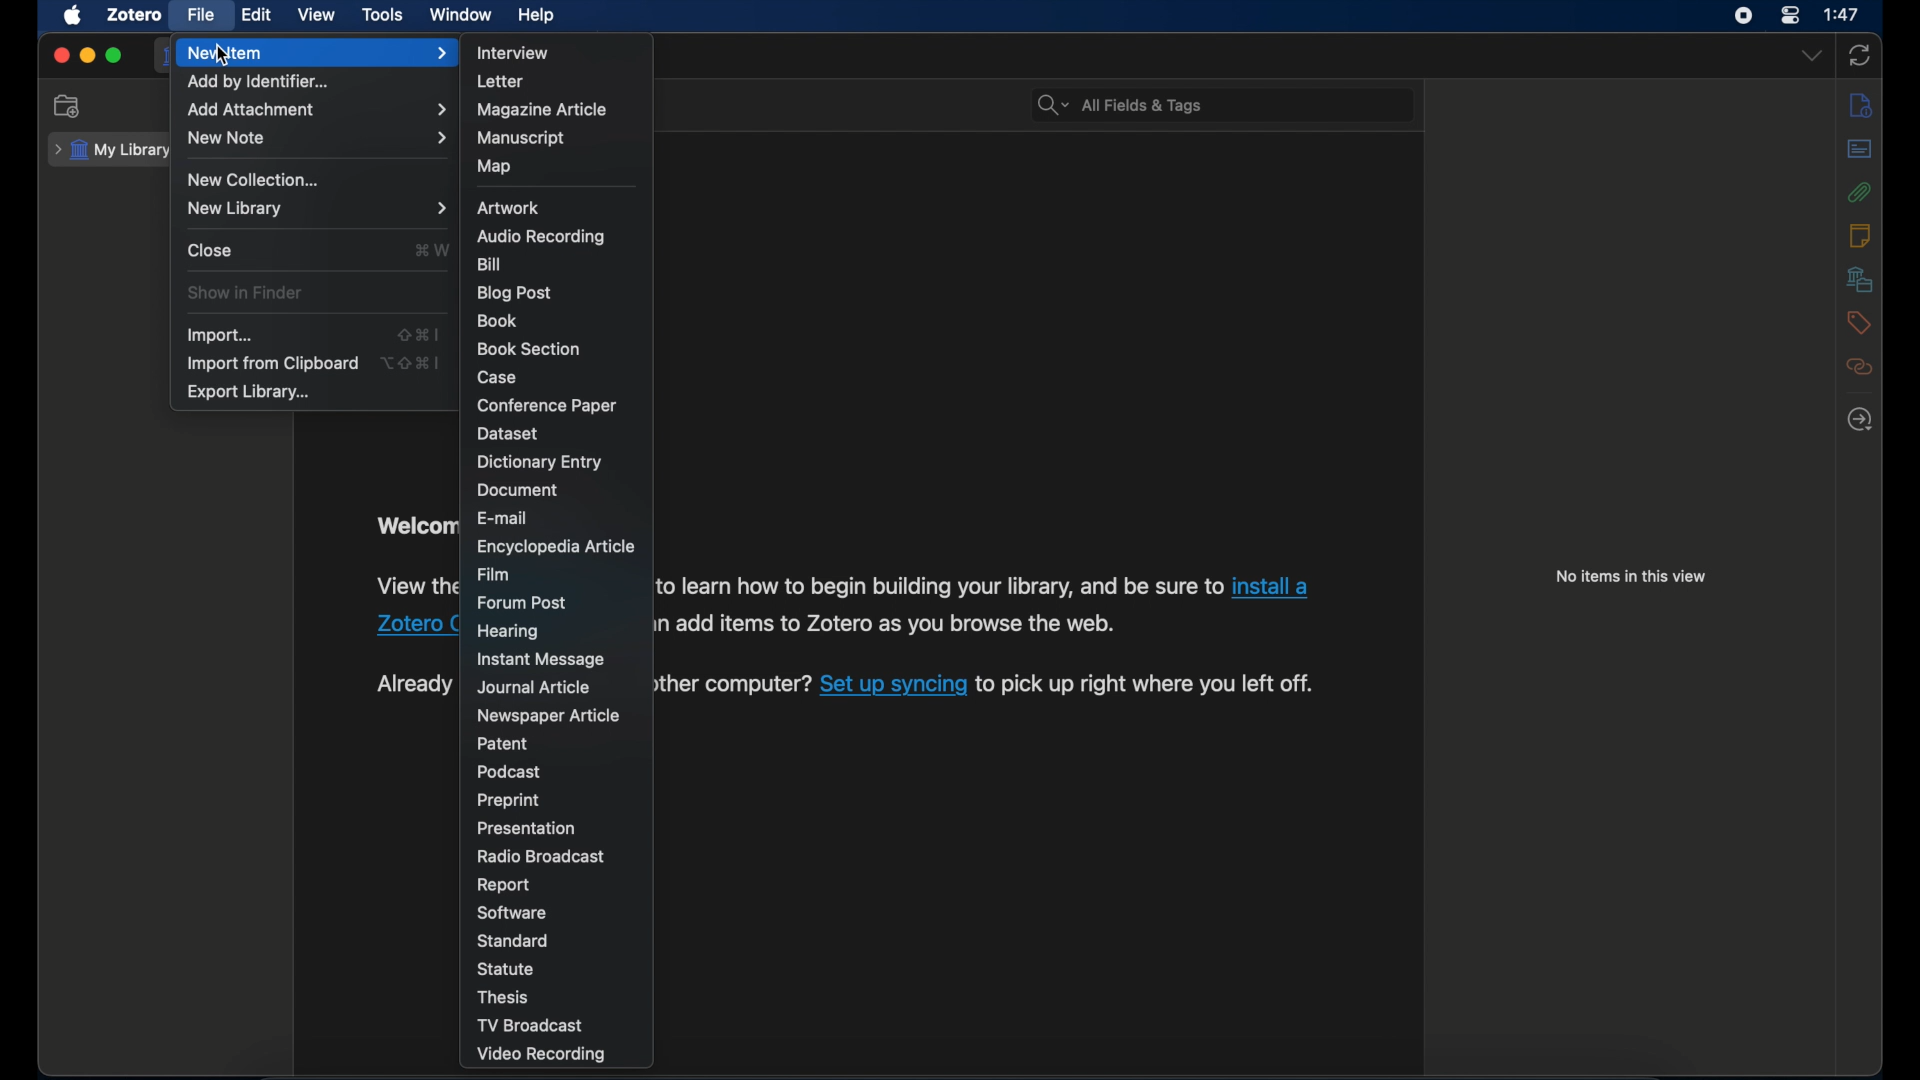  Describe the element at coordinates (1859, 193) in the screenshot. I see `attachmnents` at that location.